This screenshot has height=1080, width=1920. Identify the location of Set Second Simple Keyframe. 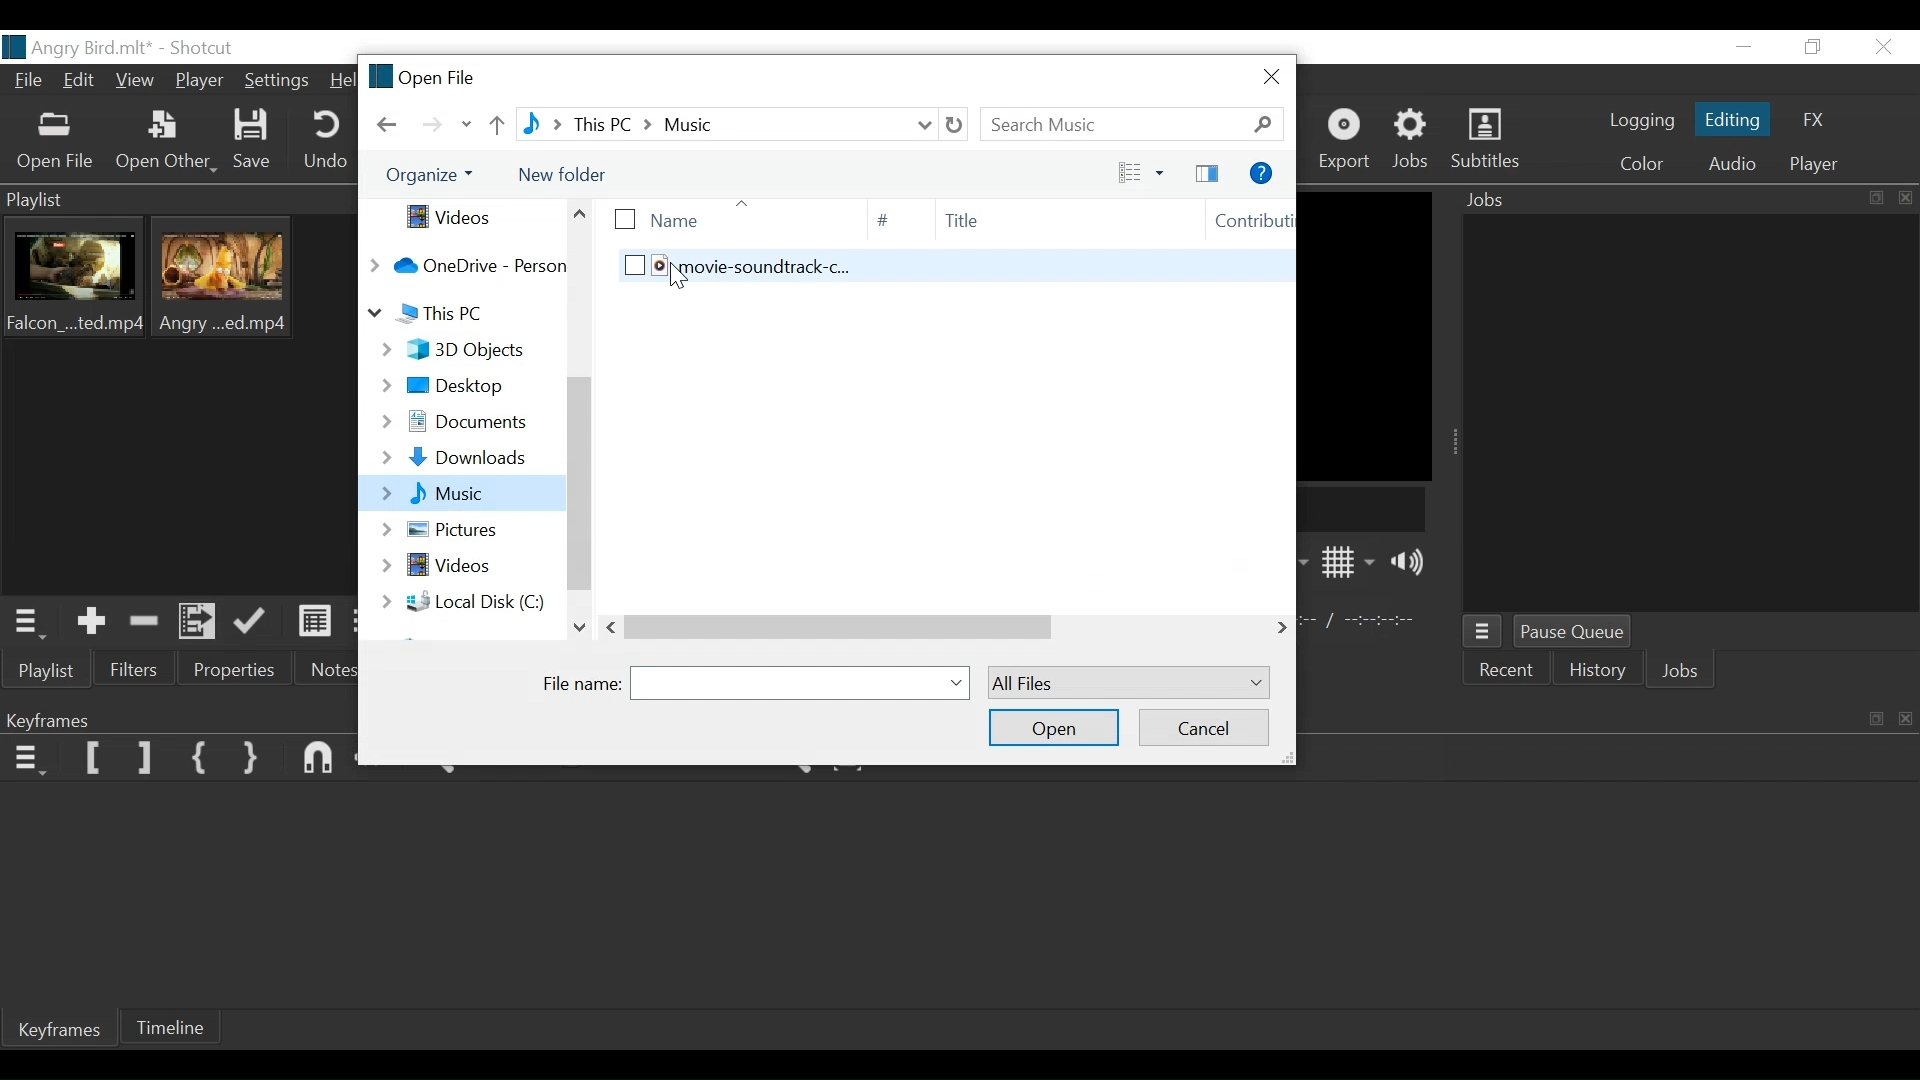
(249, 759).